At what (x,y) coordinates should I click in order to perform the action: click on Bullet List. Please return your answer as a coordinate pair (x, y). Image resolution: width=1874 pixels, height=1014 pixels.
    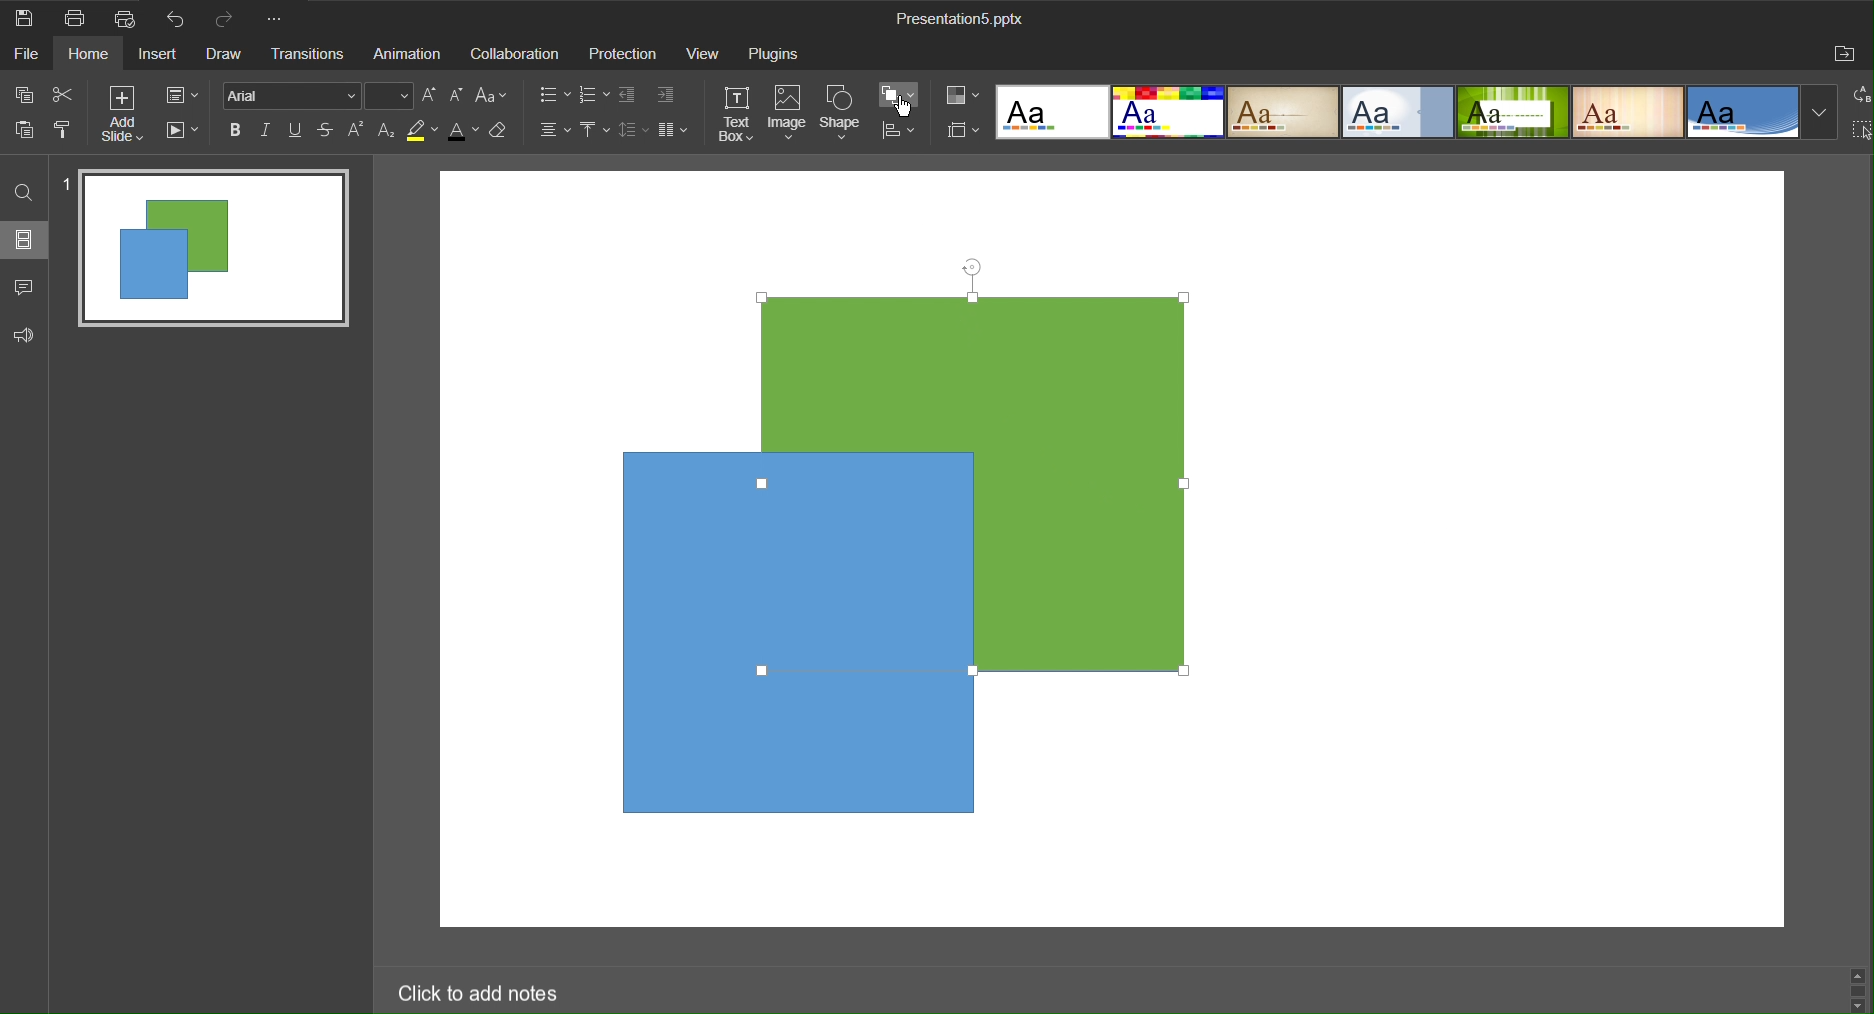
    Looking at the image, I should click on (551, 96).